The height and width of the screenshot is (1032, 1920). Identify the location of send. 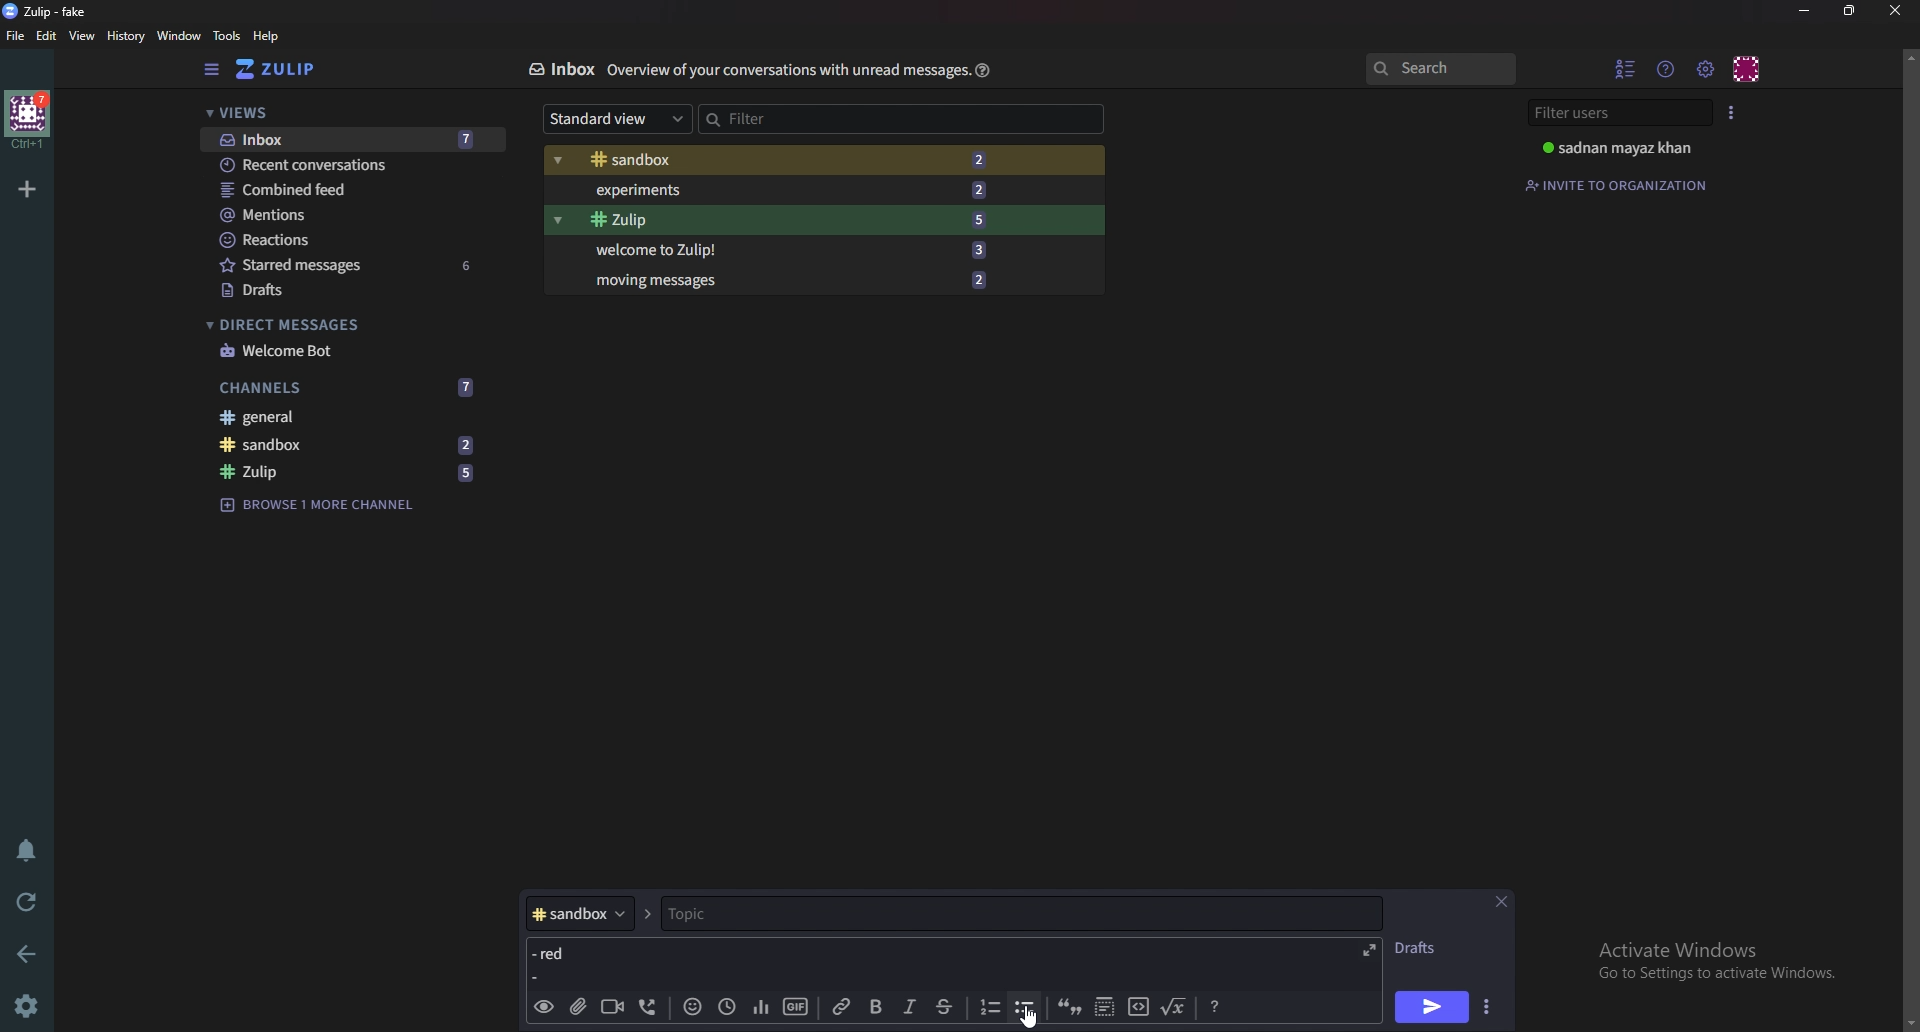
(1429, 1009).